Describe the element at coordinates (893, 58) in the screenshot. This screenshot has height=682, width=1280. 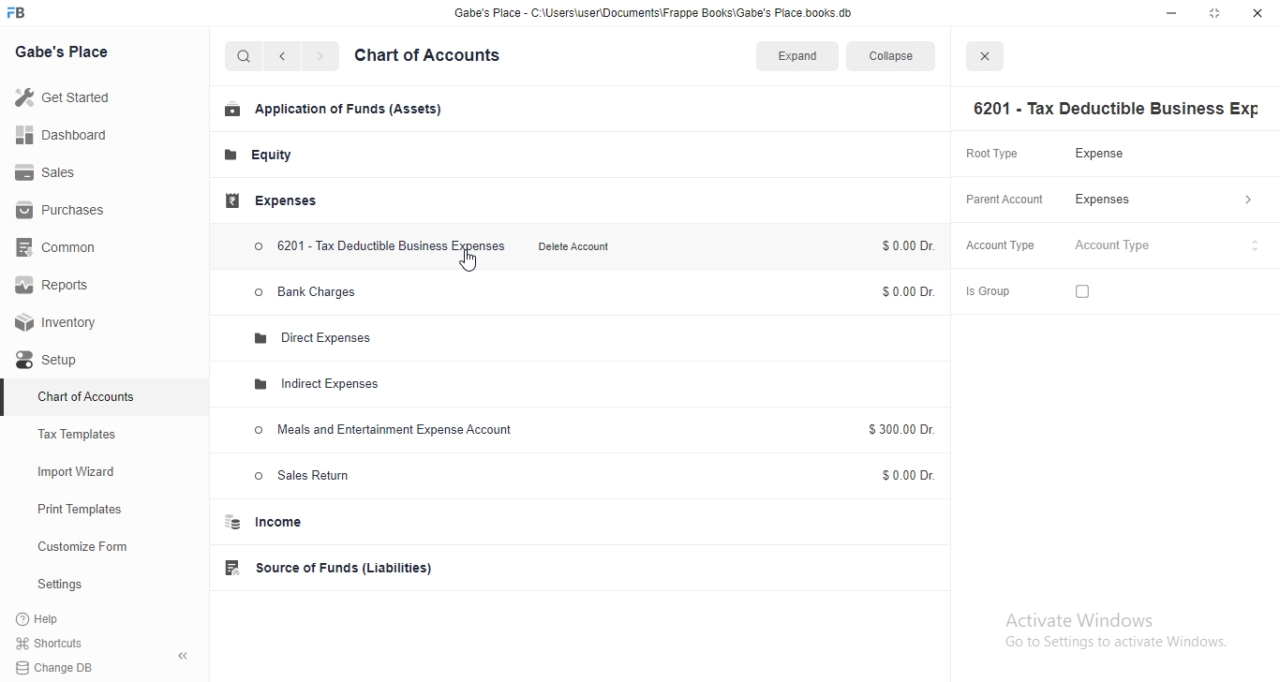
I see `Collapse` at that location.